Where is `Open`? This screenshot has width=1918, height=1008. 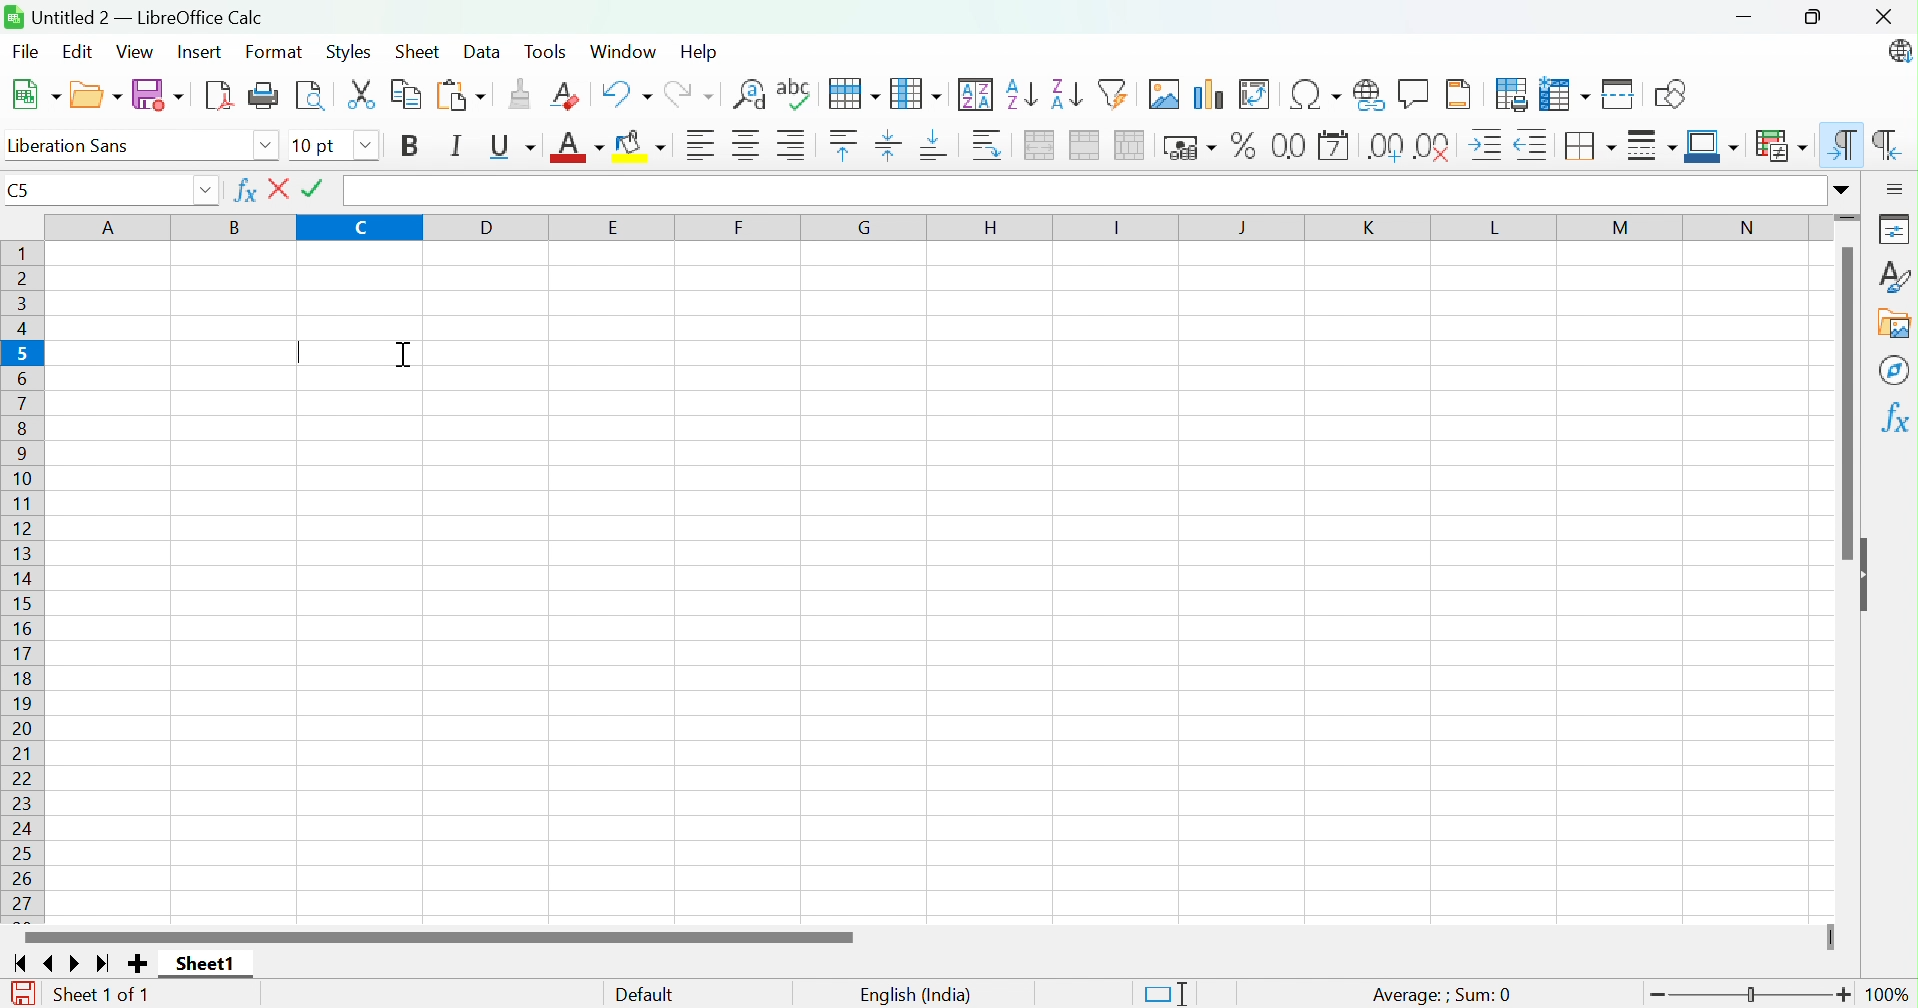
Open is located at coordinates (97, 94).